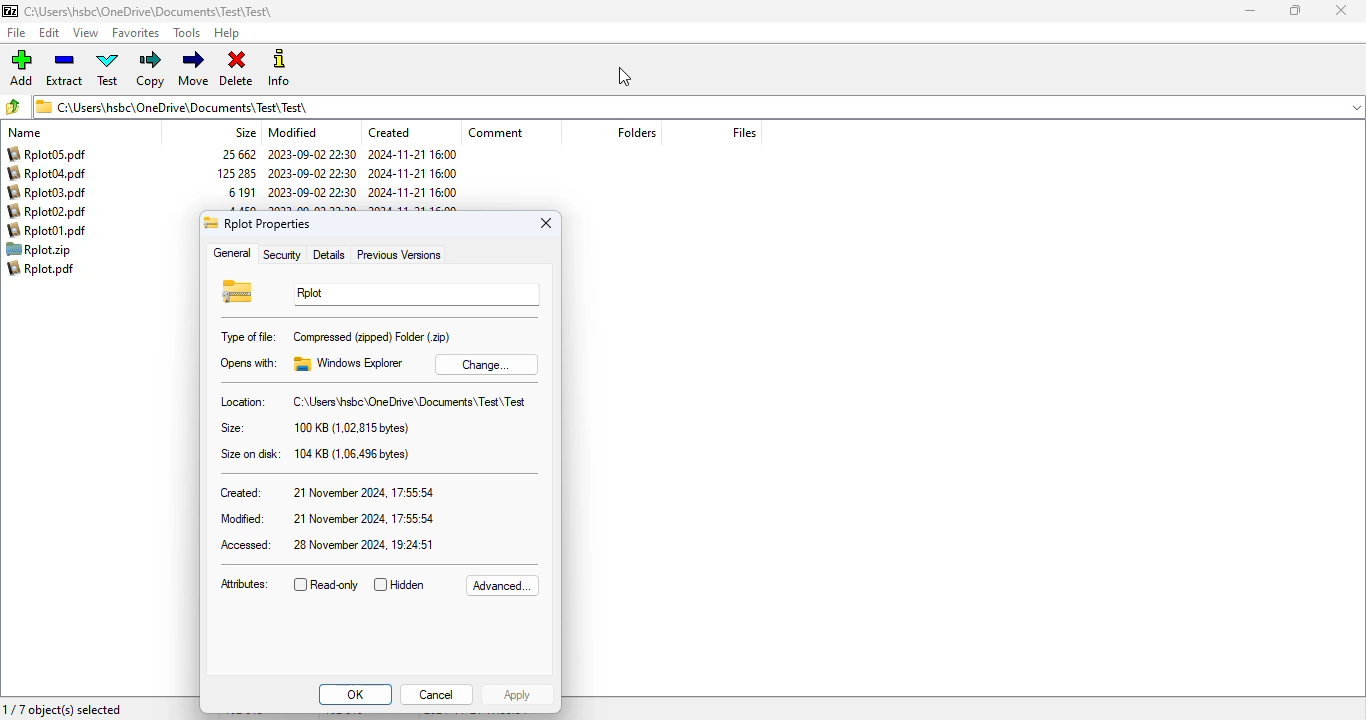 This screenshot has width=1366, height=720. I want to click on change, so click(486, 365).